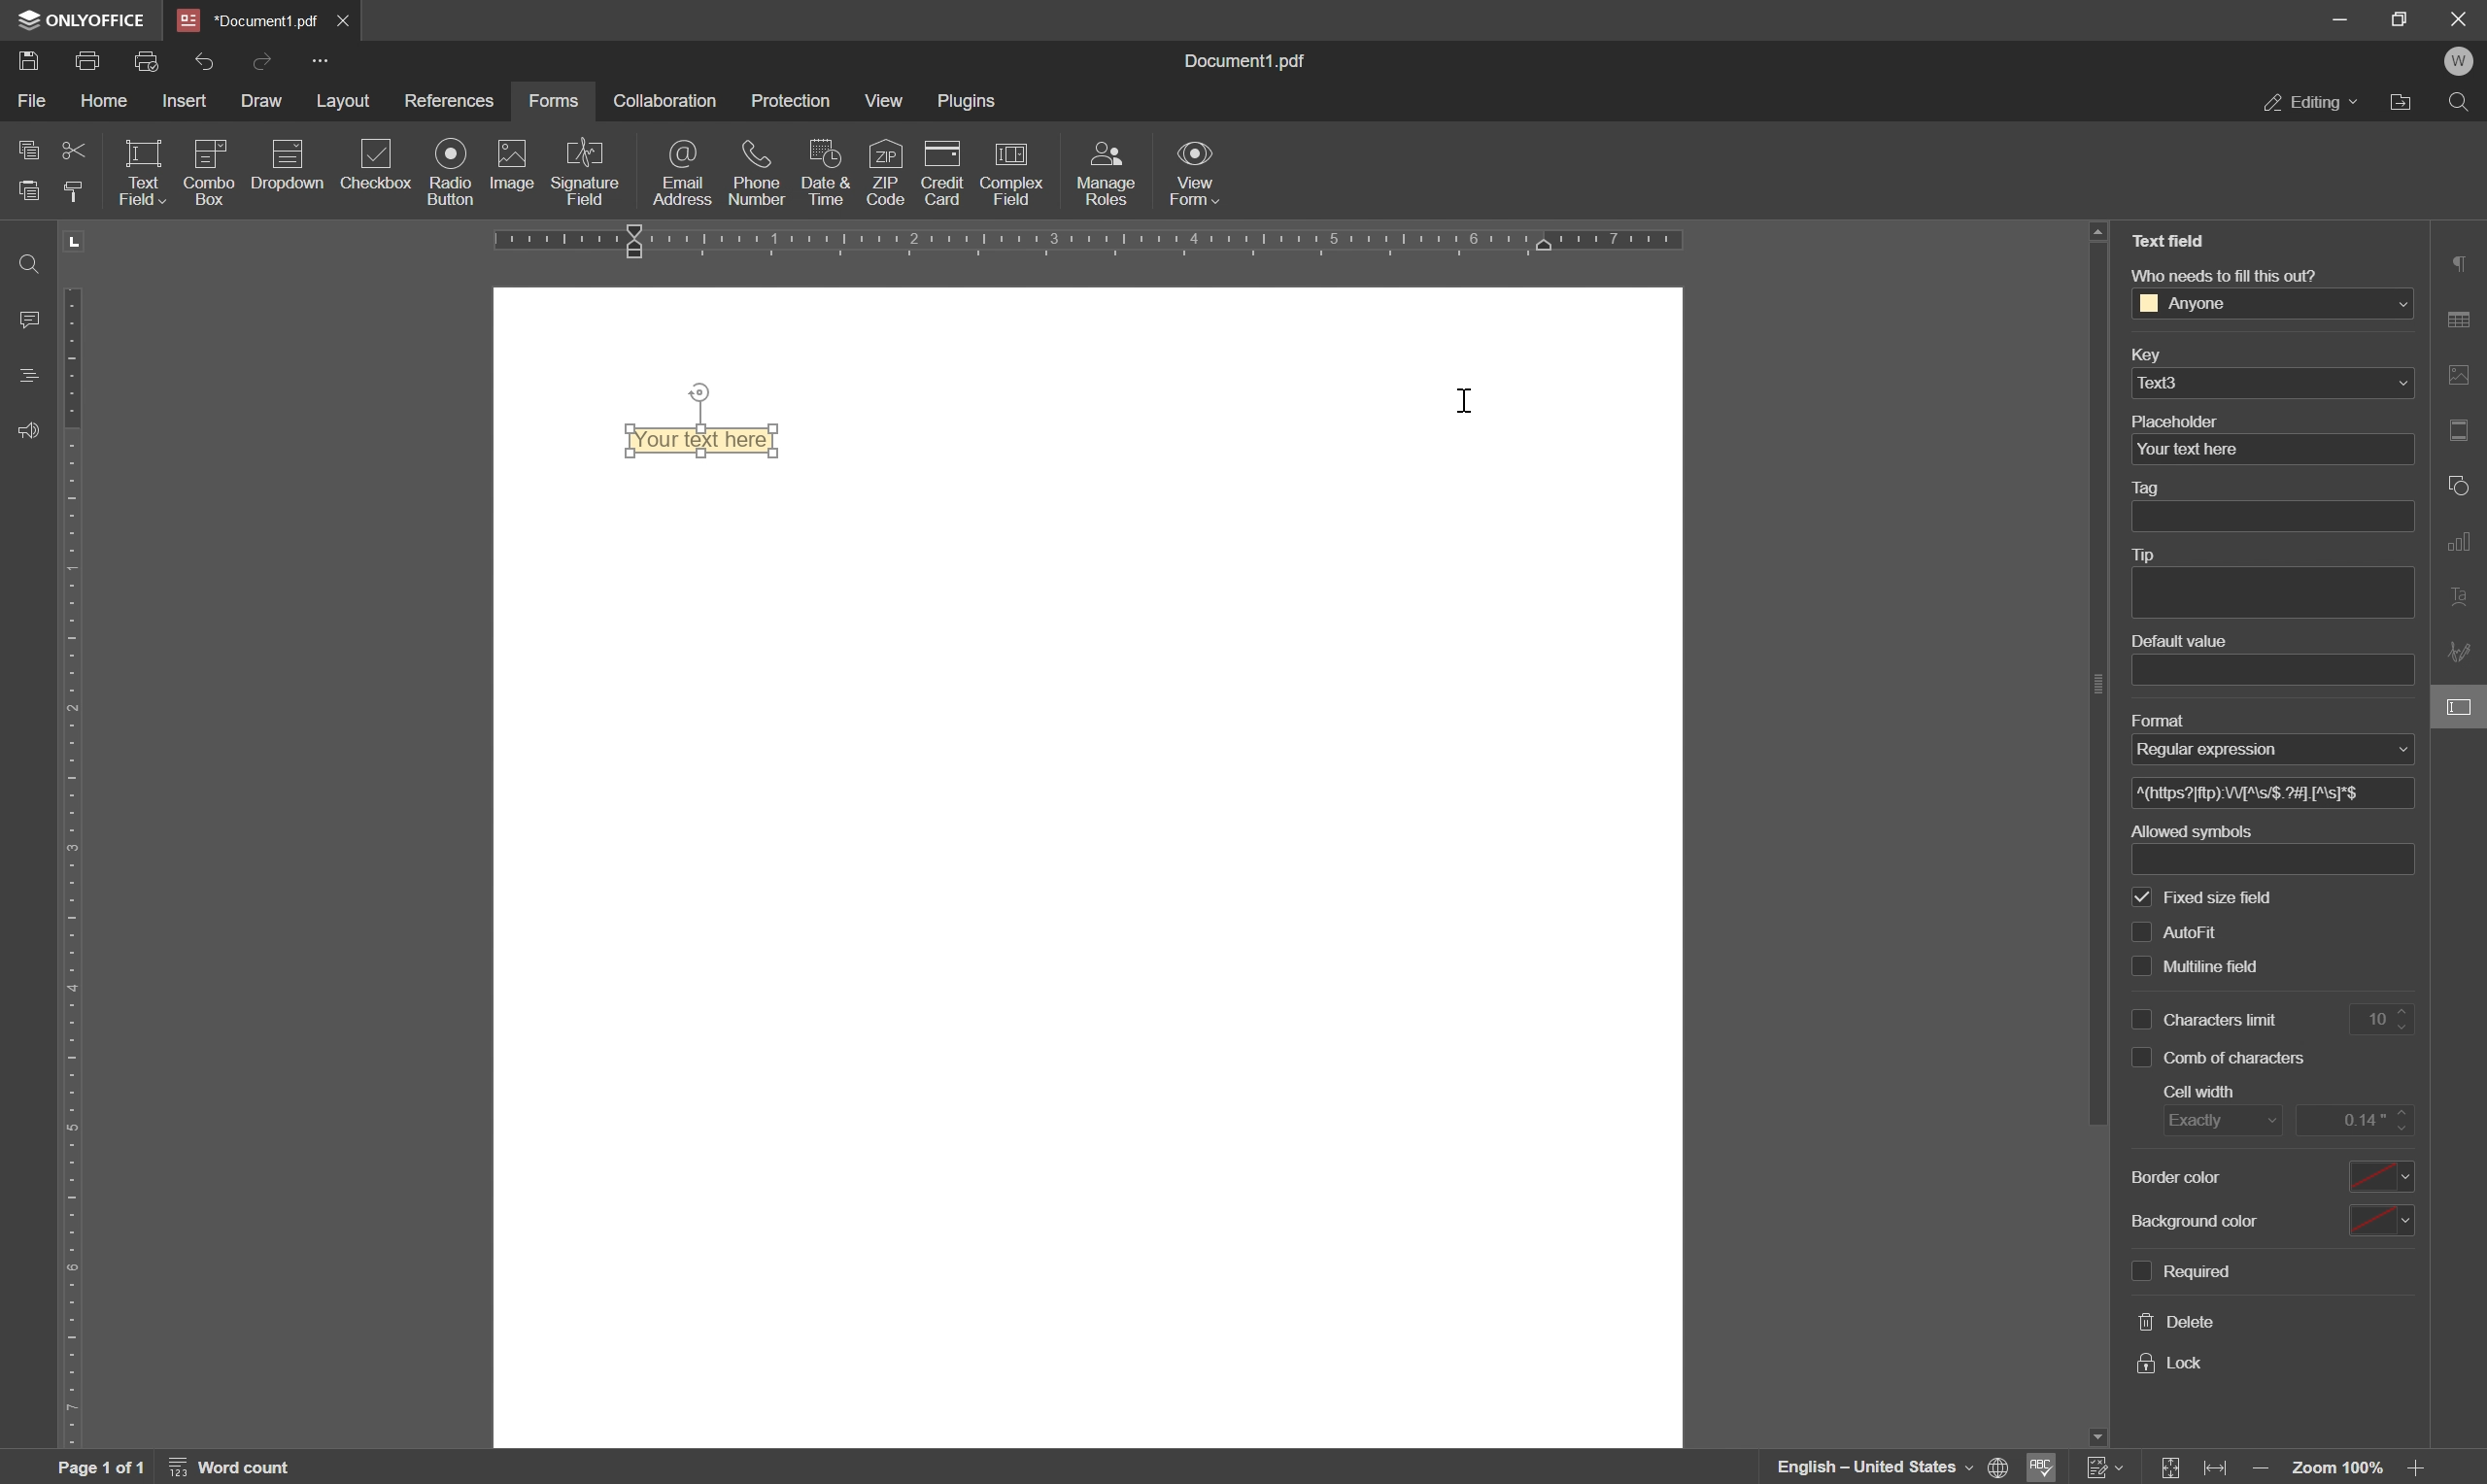 Image resolution: width=2487 pixels, height=1484 pixels. I want to click on characters limit, so click(2225, 1019).